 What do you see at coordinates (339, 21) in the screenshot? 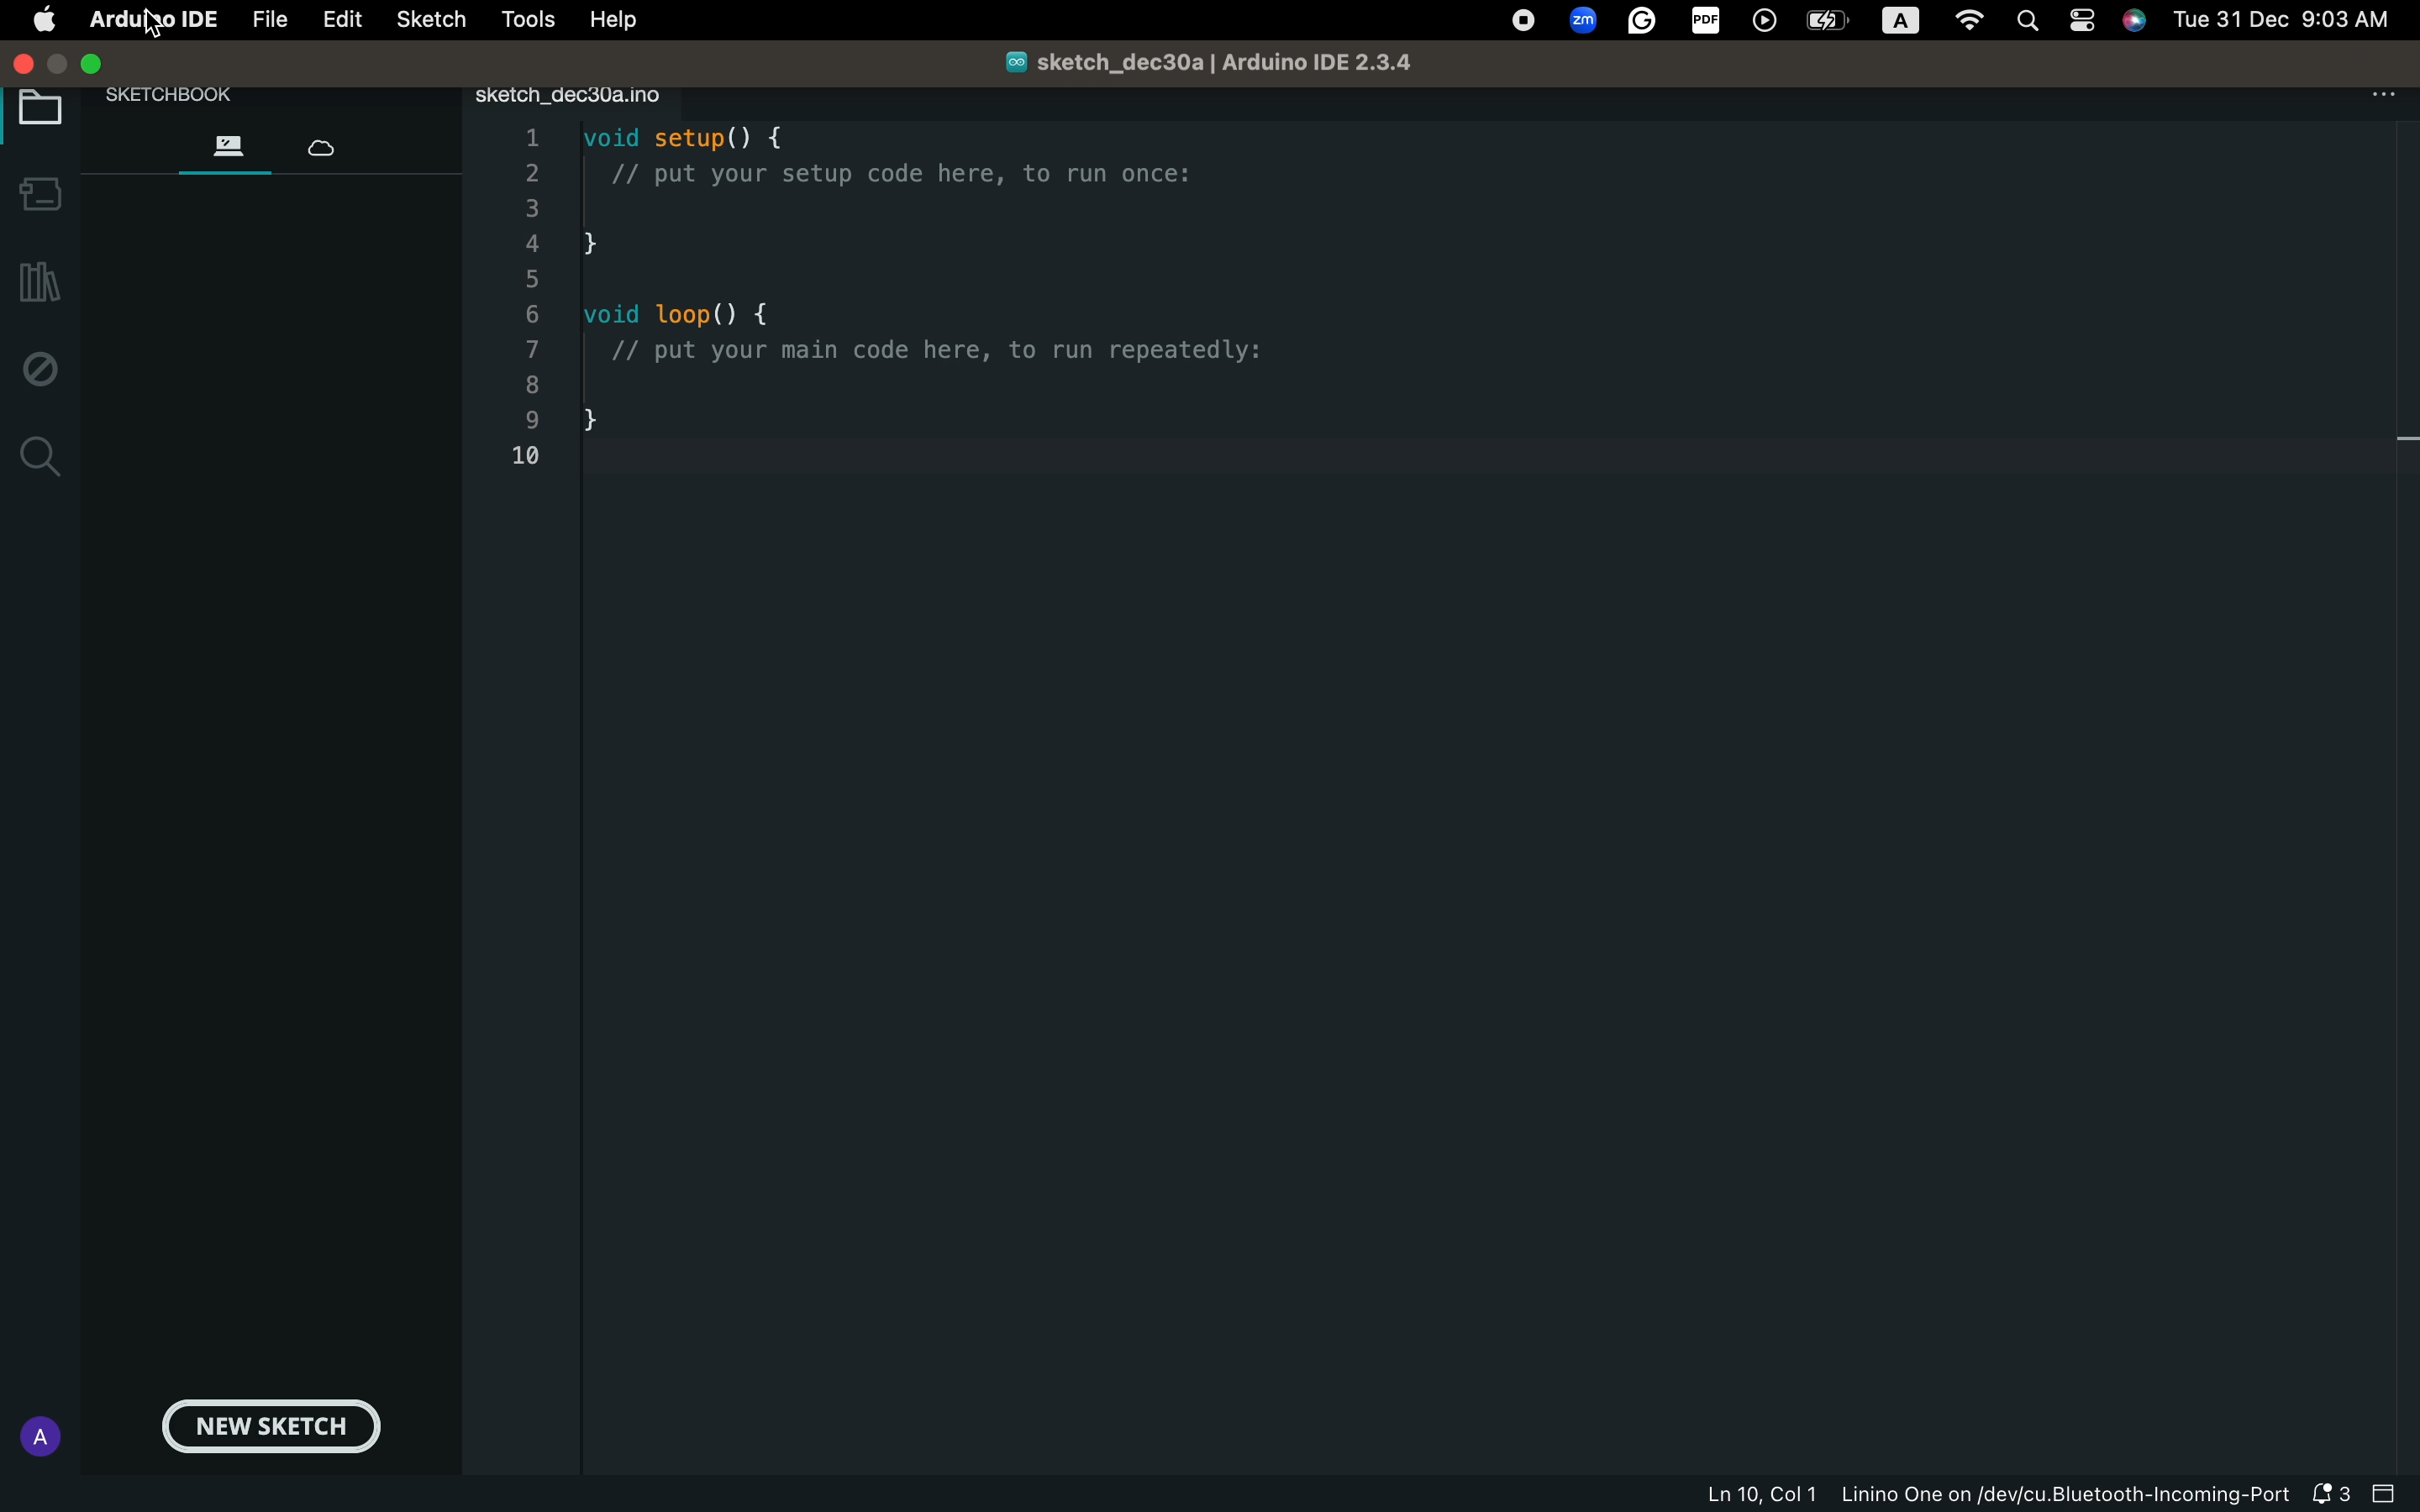
I see `edit` at bounding box center [339, 21].